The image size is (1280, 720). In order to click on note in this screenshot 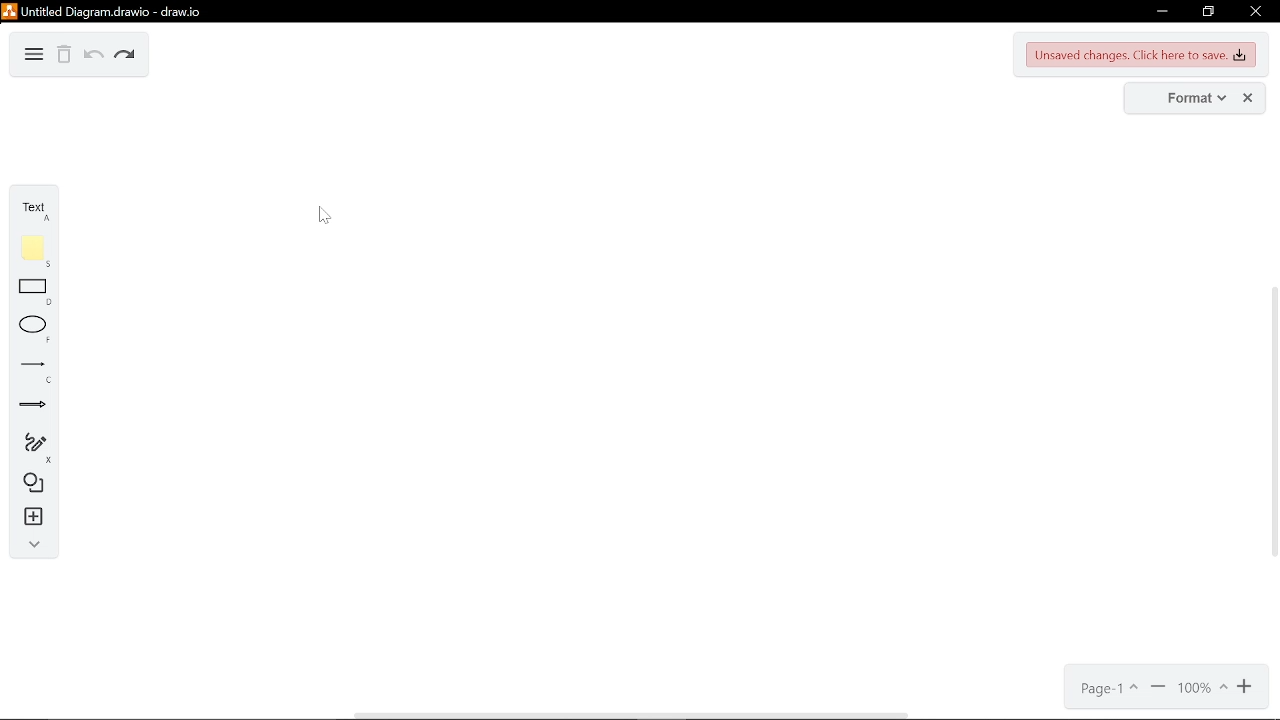, I will do `click(36, 251)`.